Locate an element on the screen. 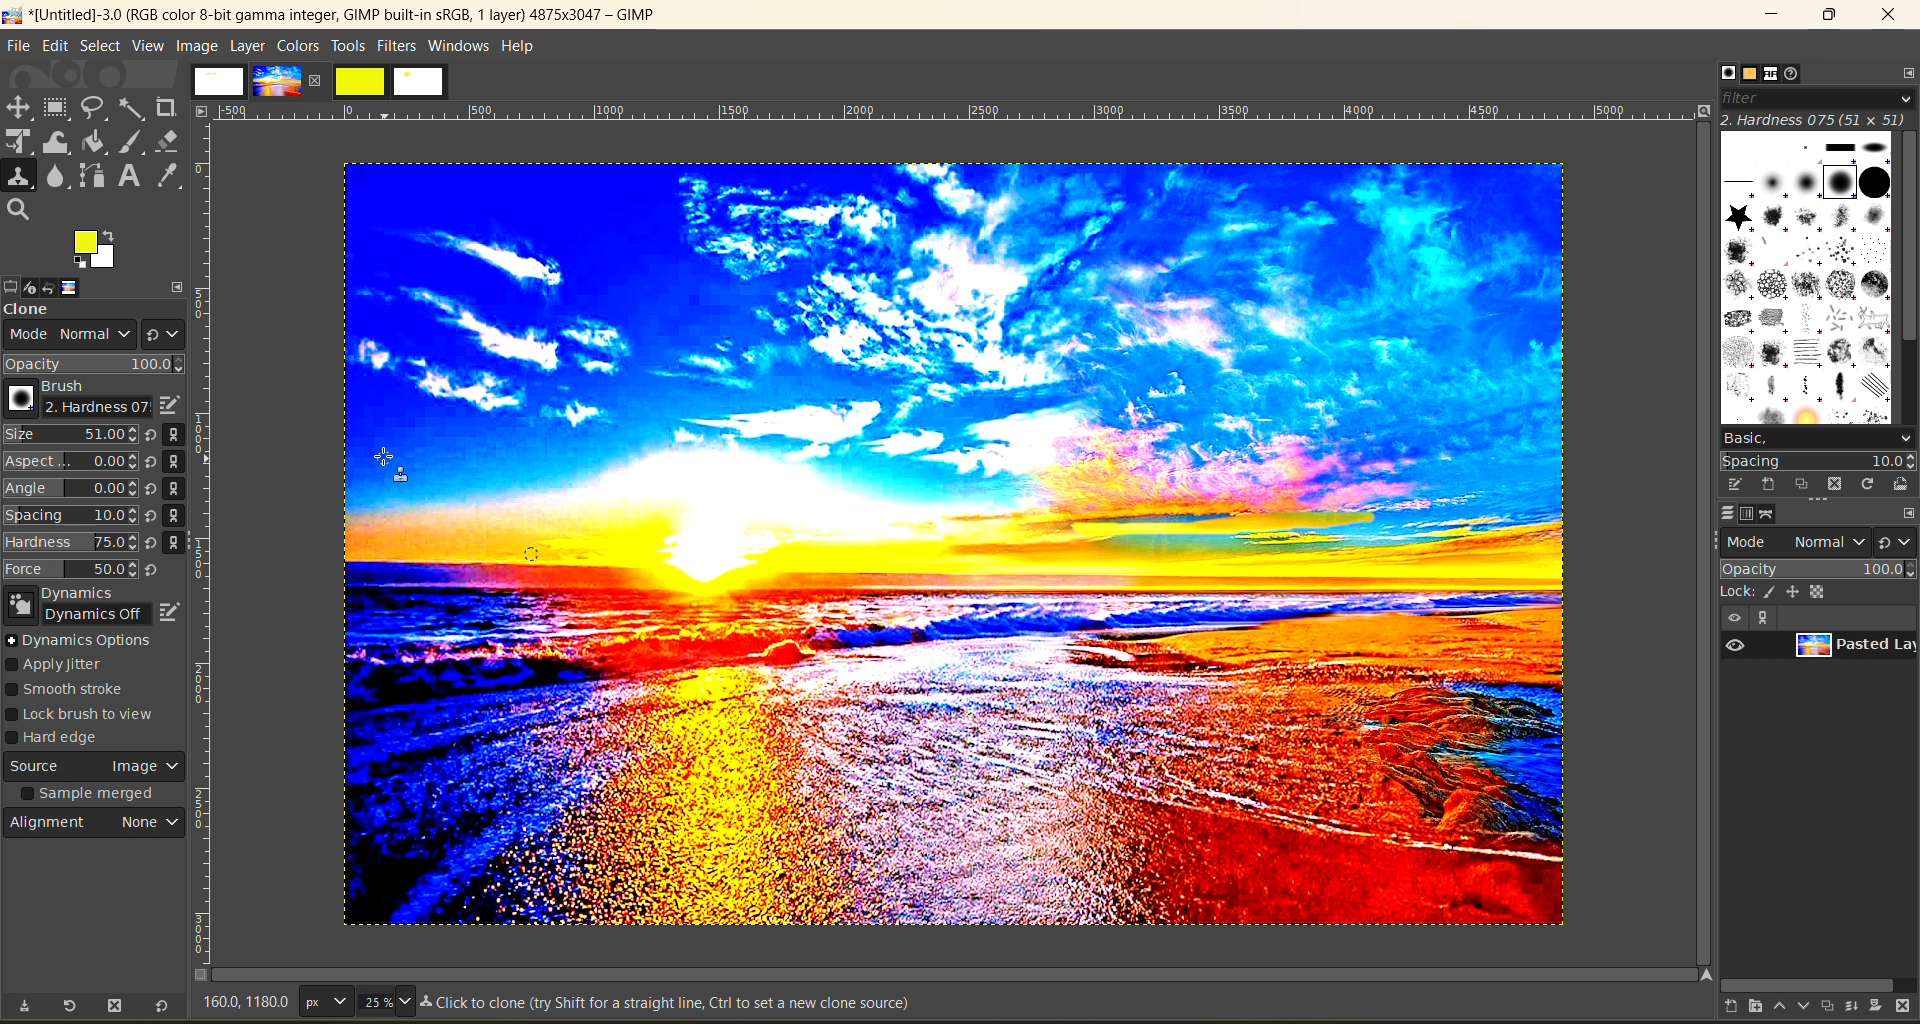 The height and width of the screenshot is (1024, 1920). channels is located at coordinates (1750, 514).